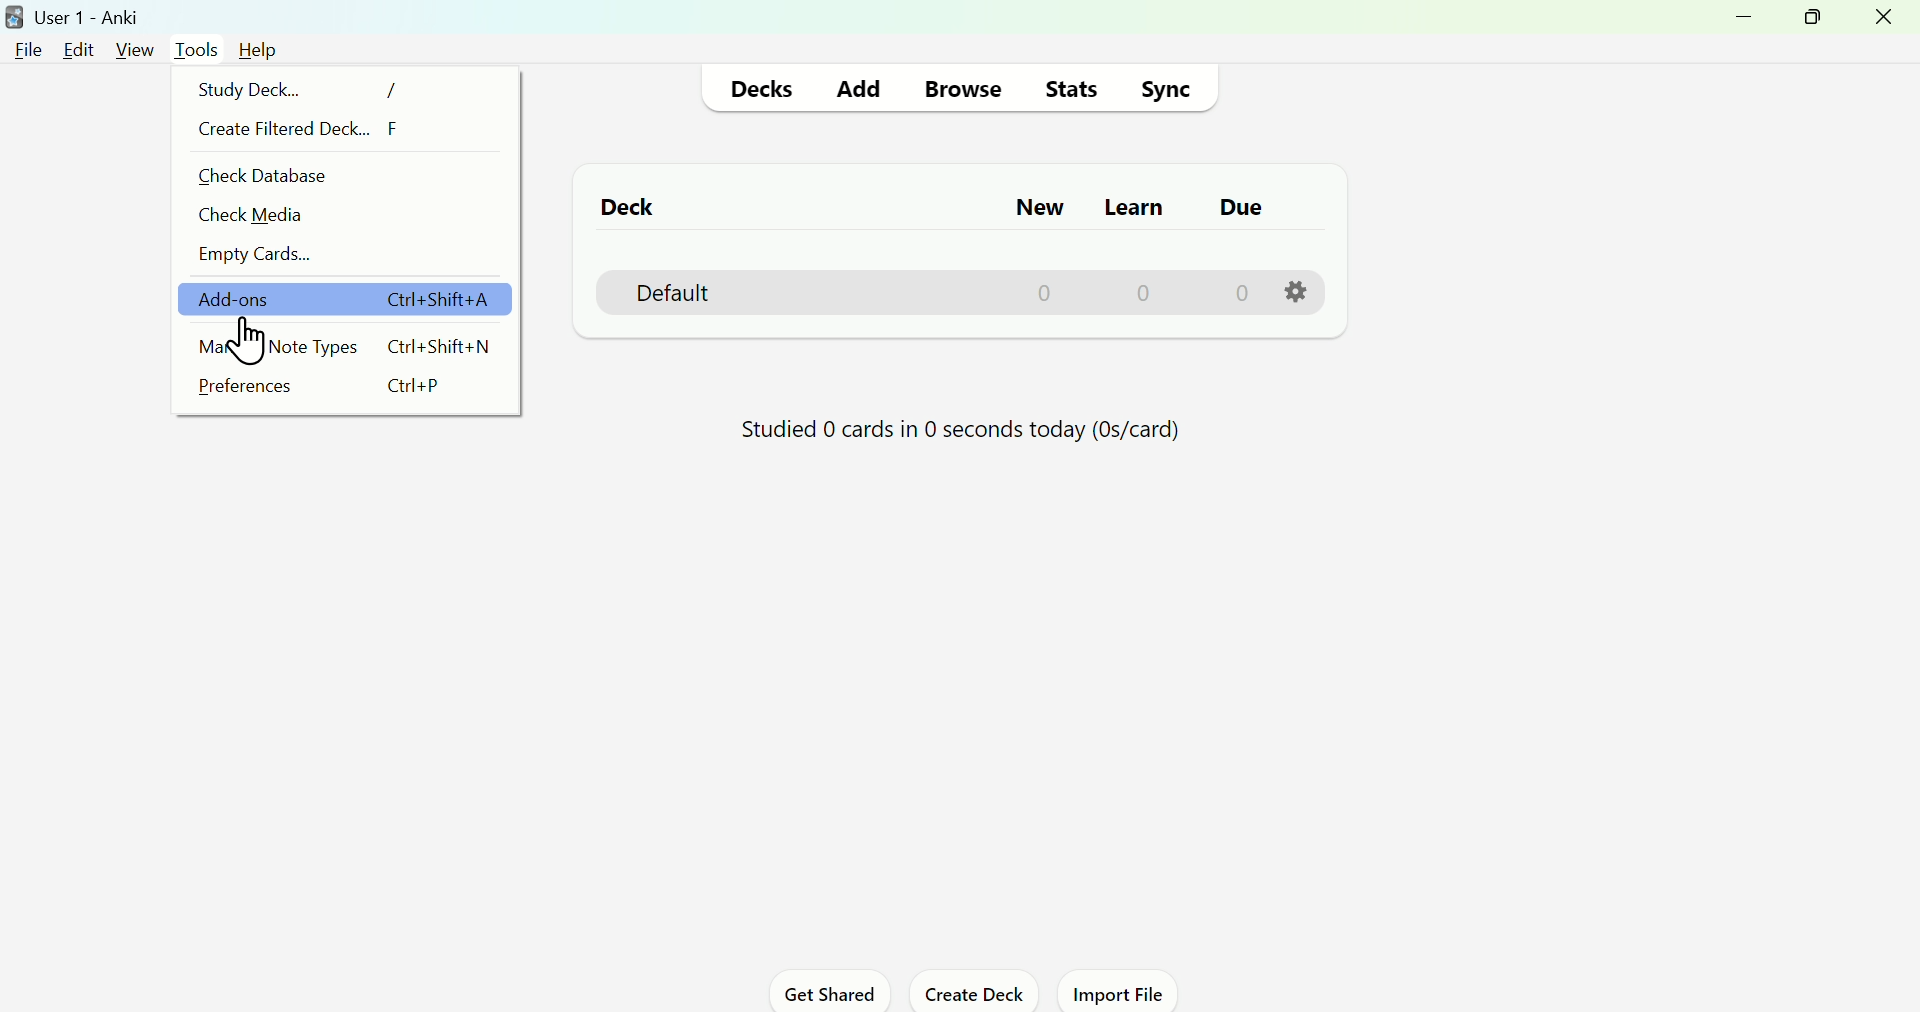 This screenshot has width=1920, height=1012. Describe the element at coordinates (1887, 24) in the screenshot. I see `Close` at that location.